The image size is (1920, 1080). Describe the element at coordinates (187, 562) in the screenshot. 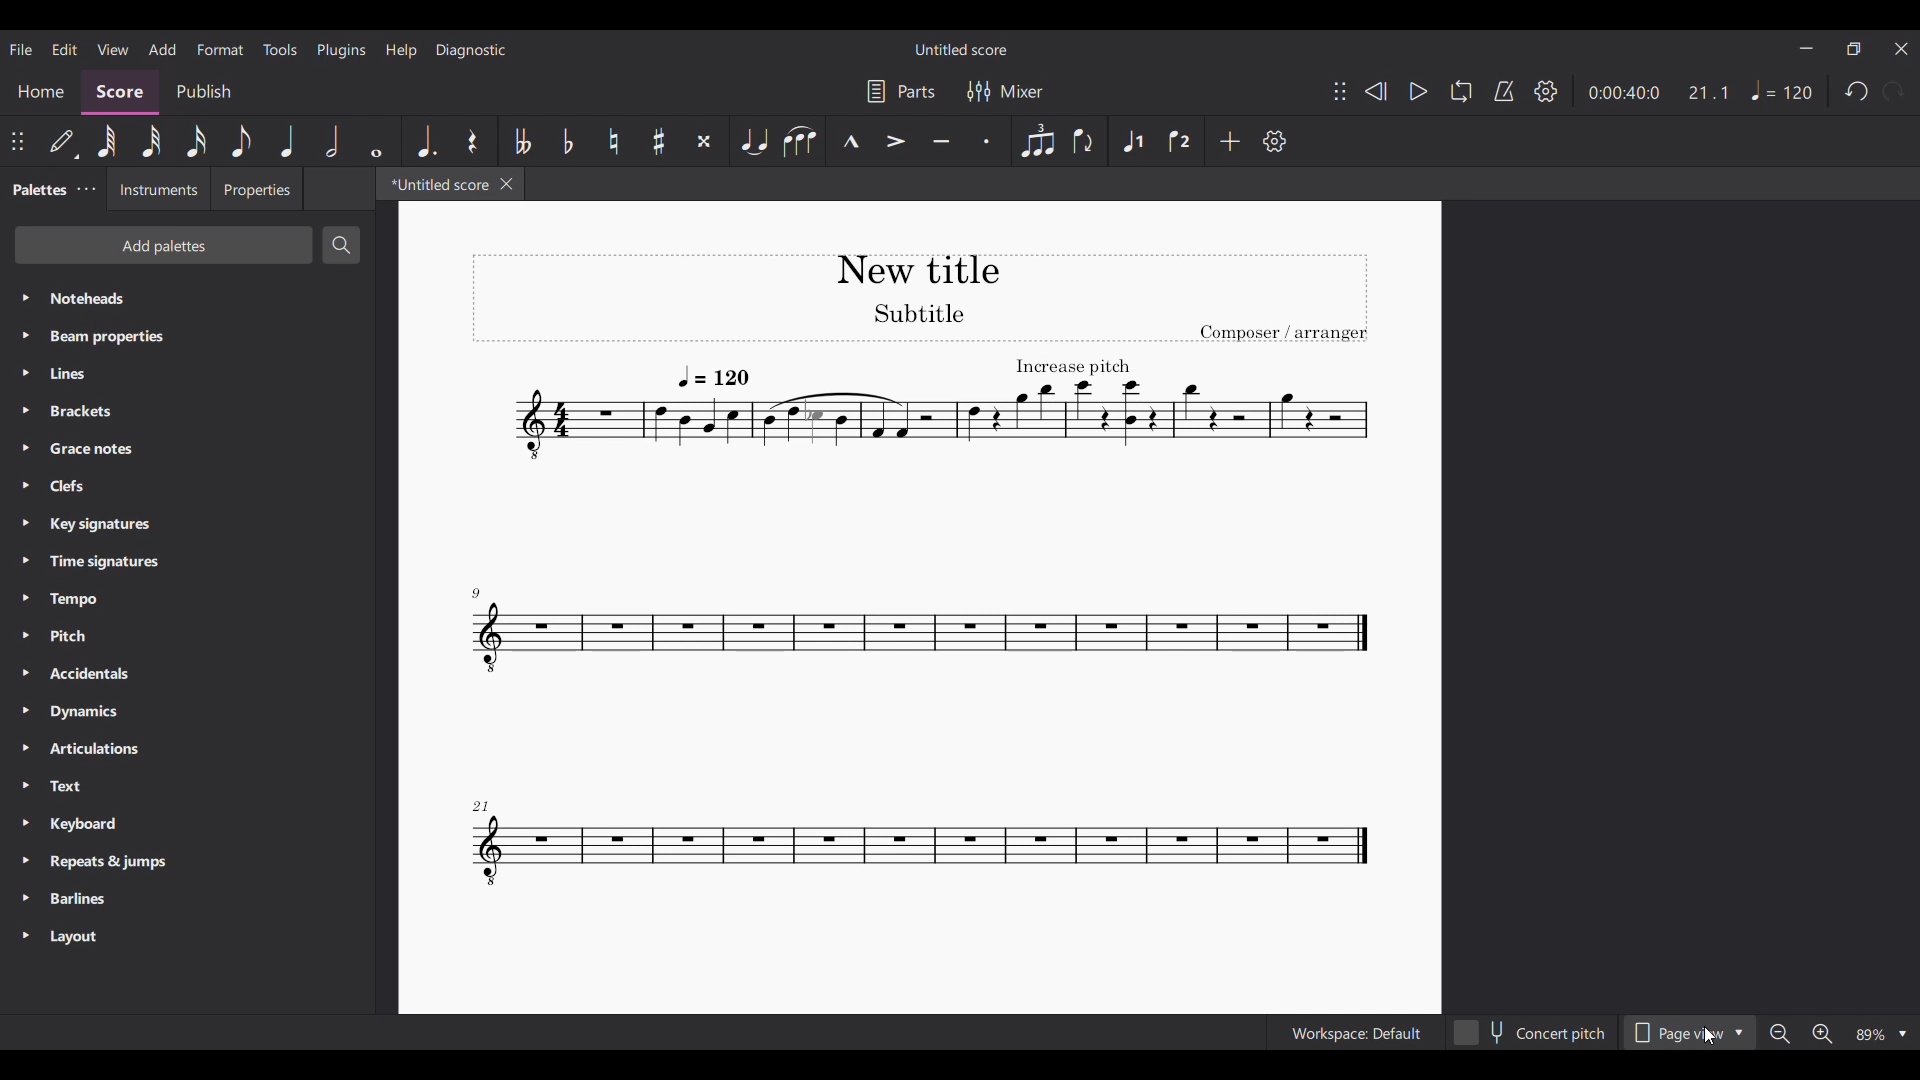

I see `Time signatures` at that location.